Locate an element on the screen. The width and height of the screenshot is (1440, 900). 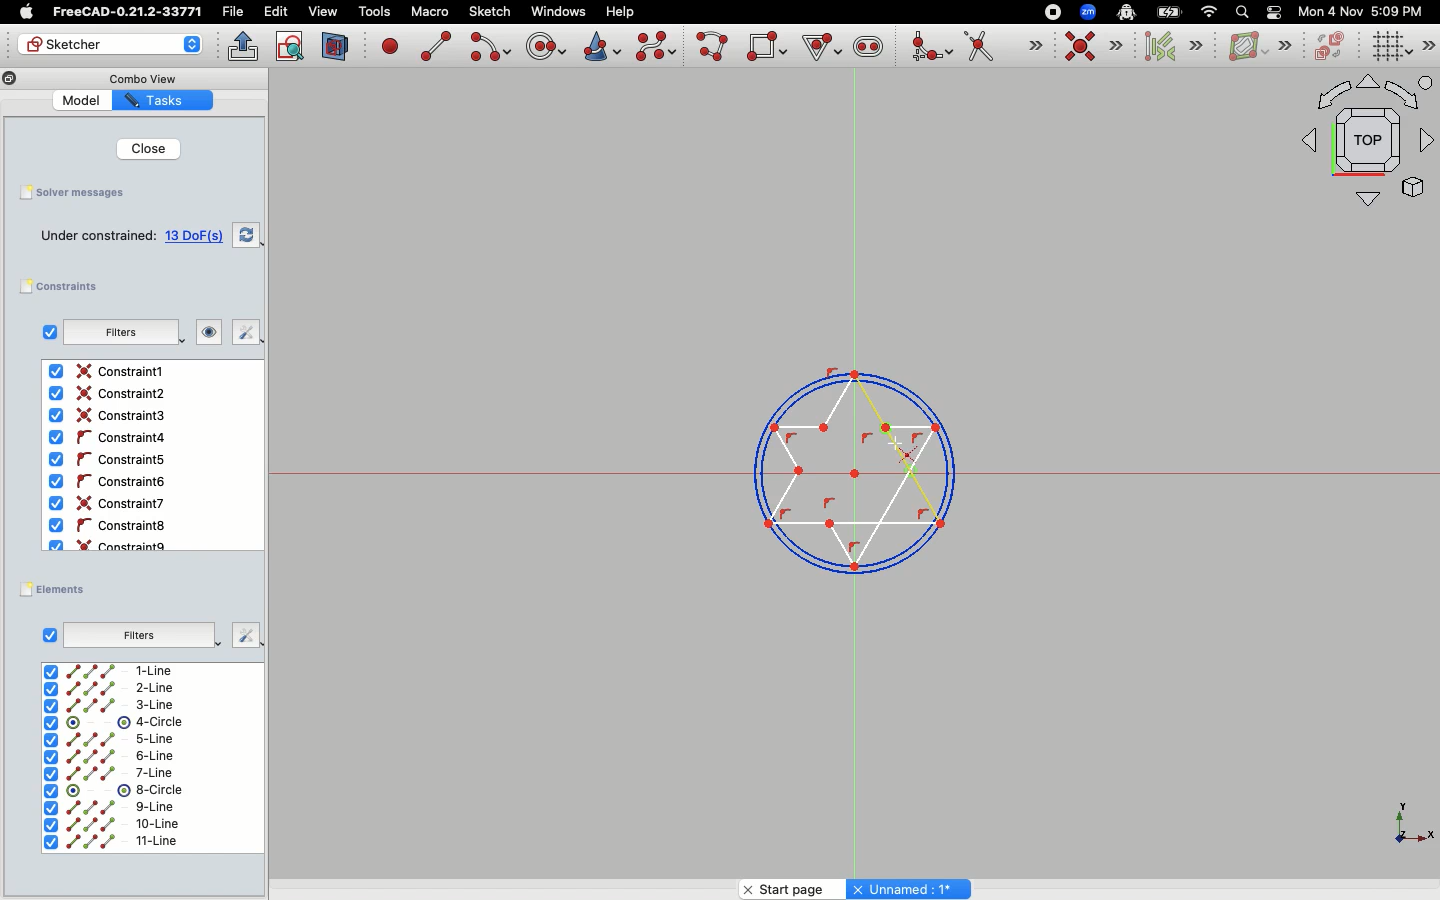
Create circle is located at coordinates (546, 44).